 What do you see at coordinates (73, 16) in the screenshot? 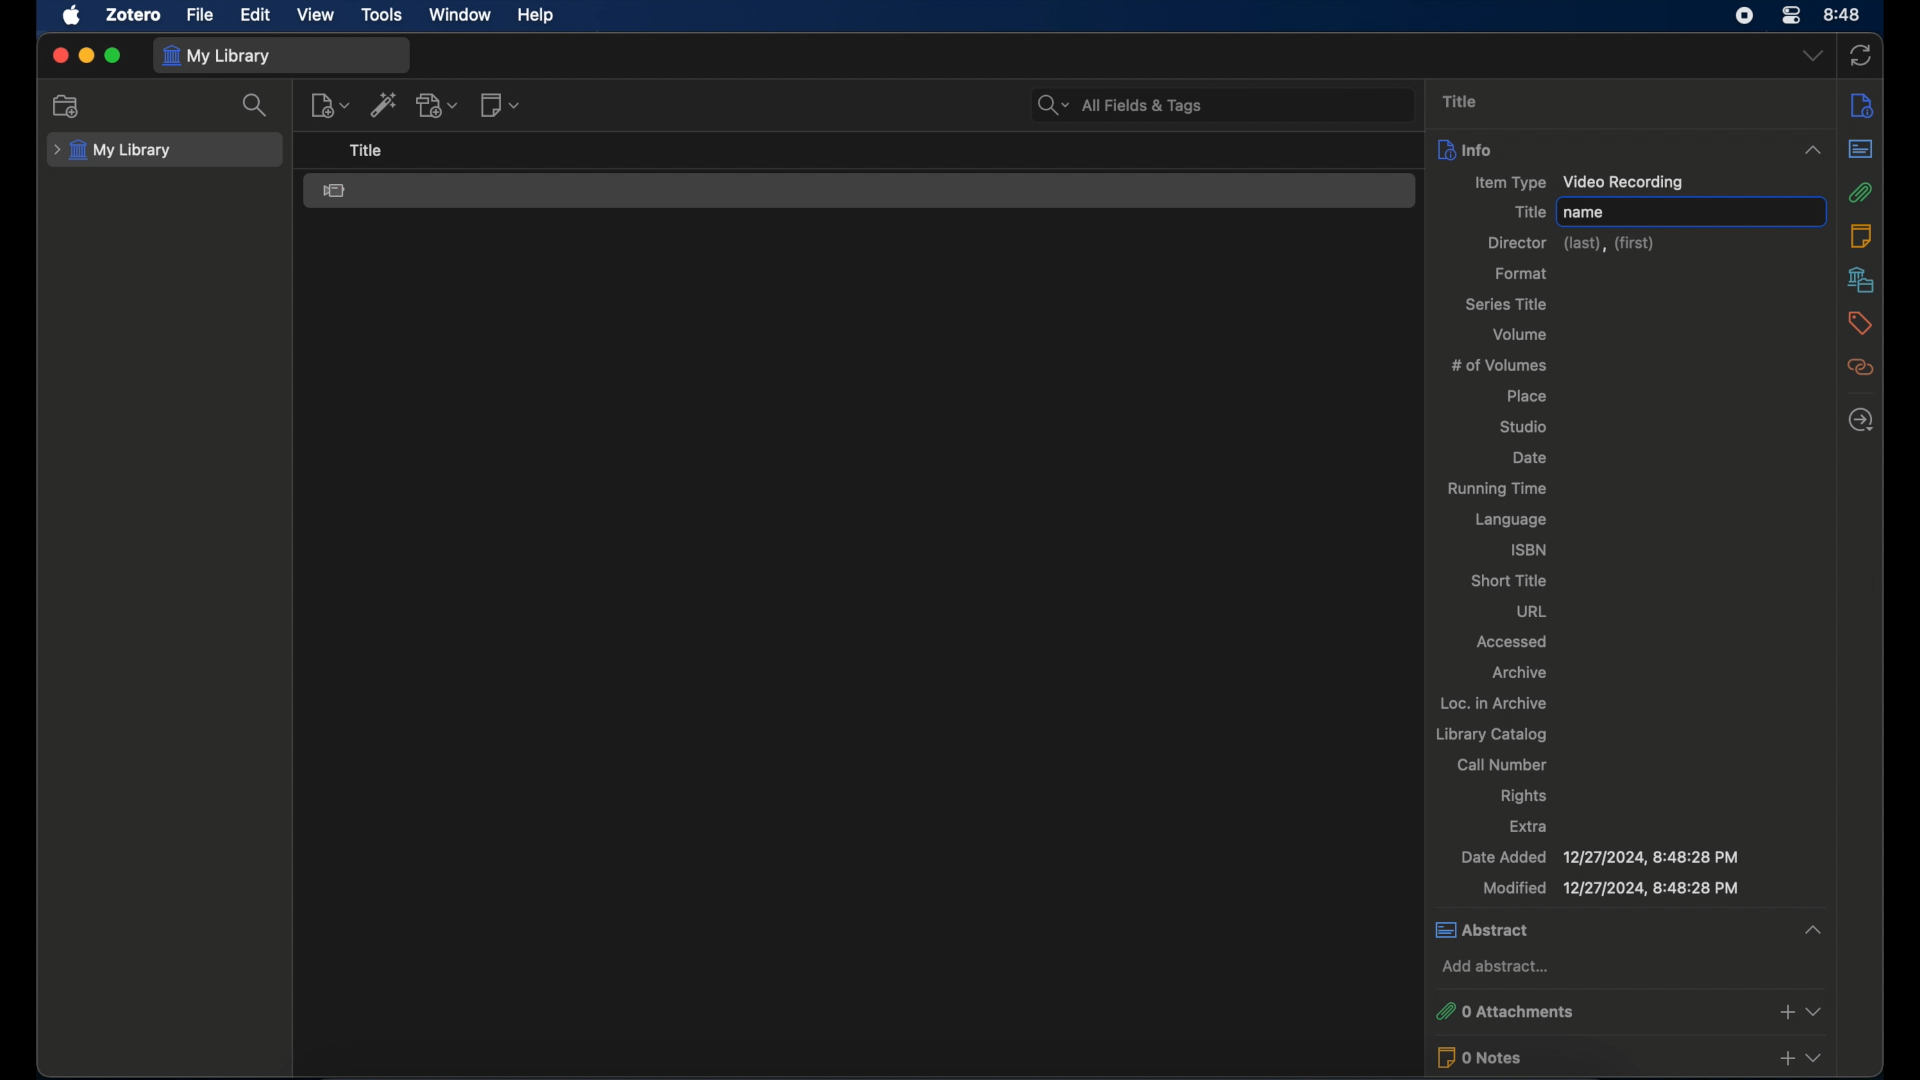
I see `apple` at bounding box center [73, 16].